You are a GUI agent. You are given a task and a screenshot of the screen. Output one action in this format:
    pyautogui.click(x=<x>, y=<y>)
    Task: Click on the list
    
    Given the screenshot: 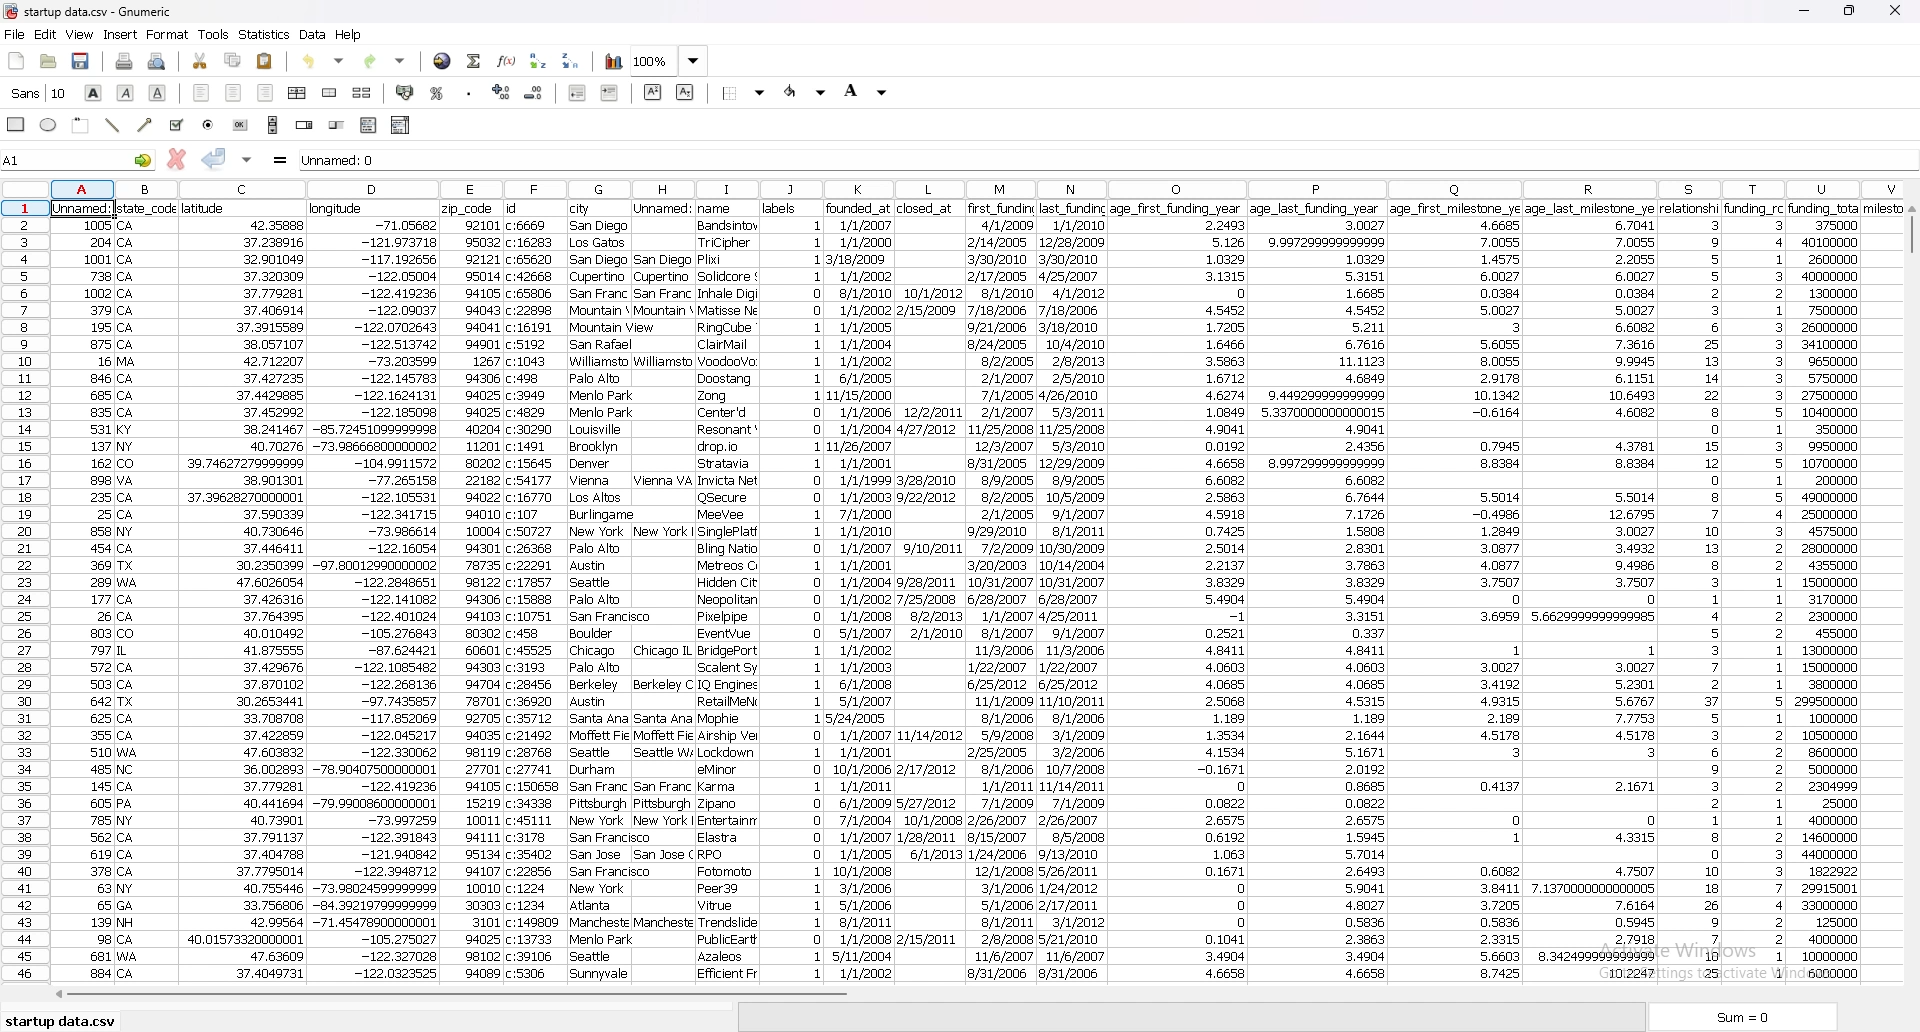 What is the action you would take?
    pyautogui.click(x=368, y=126)
    